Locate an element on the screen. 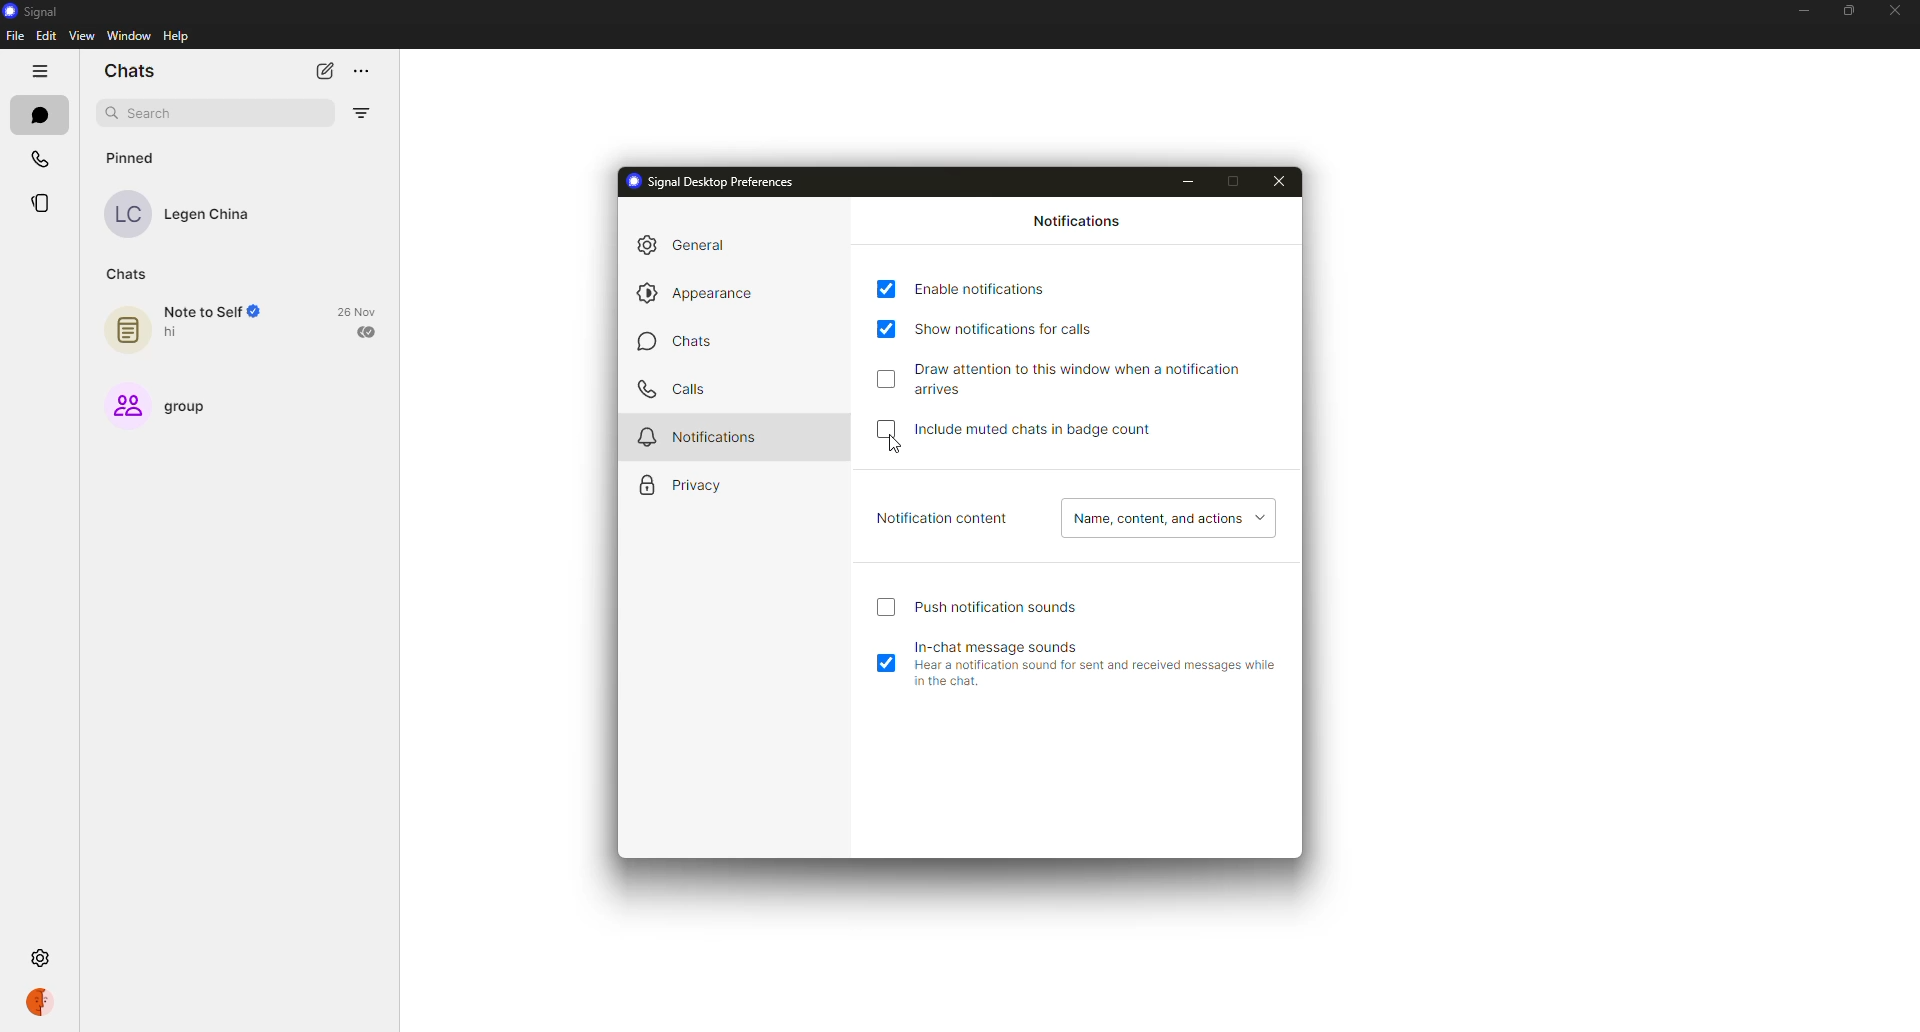  maximize is located at coordinates (1846, 11).